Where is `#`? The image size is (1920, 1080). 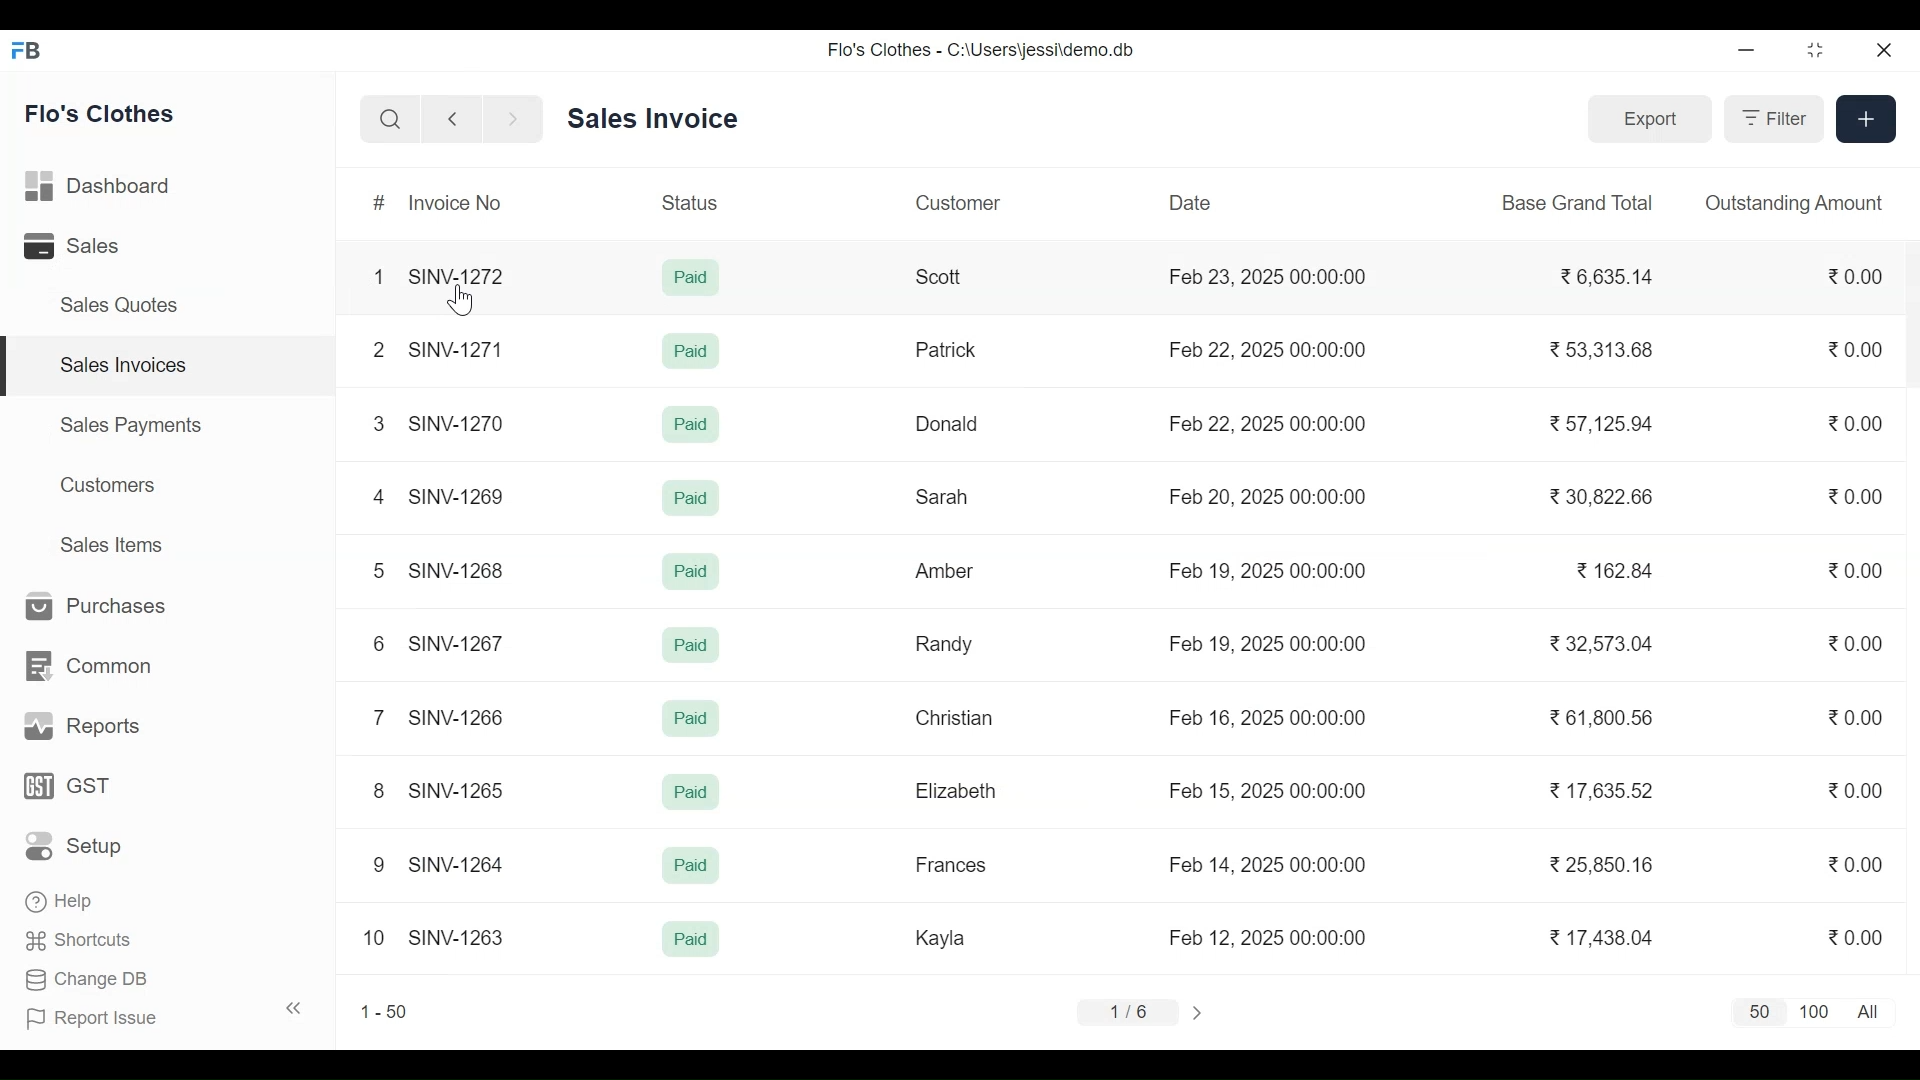
# is located at coordinates (375, 202).